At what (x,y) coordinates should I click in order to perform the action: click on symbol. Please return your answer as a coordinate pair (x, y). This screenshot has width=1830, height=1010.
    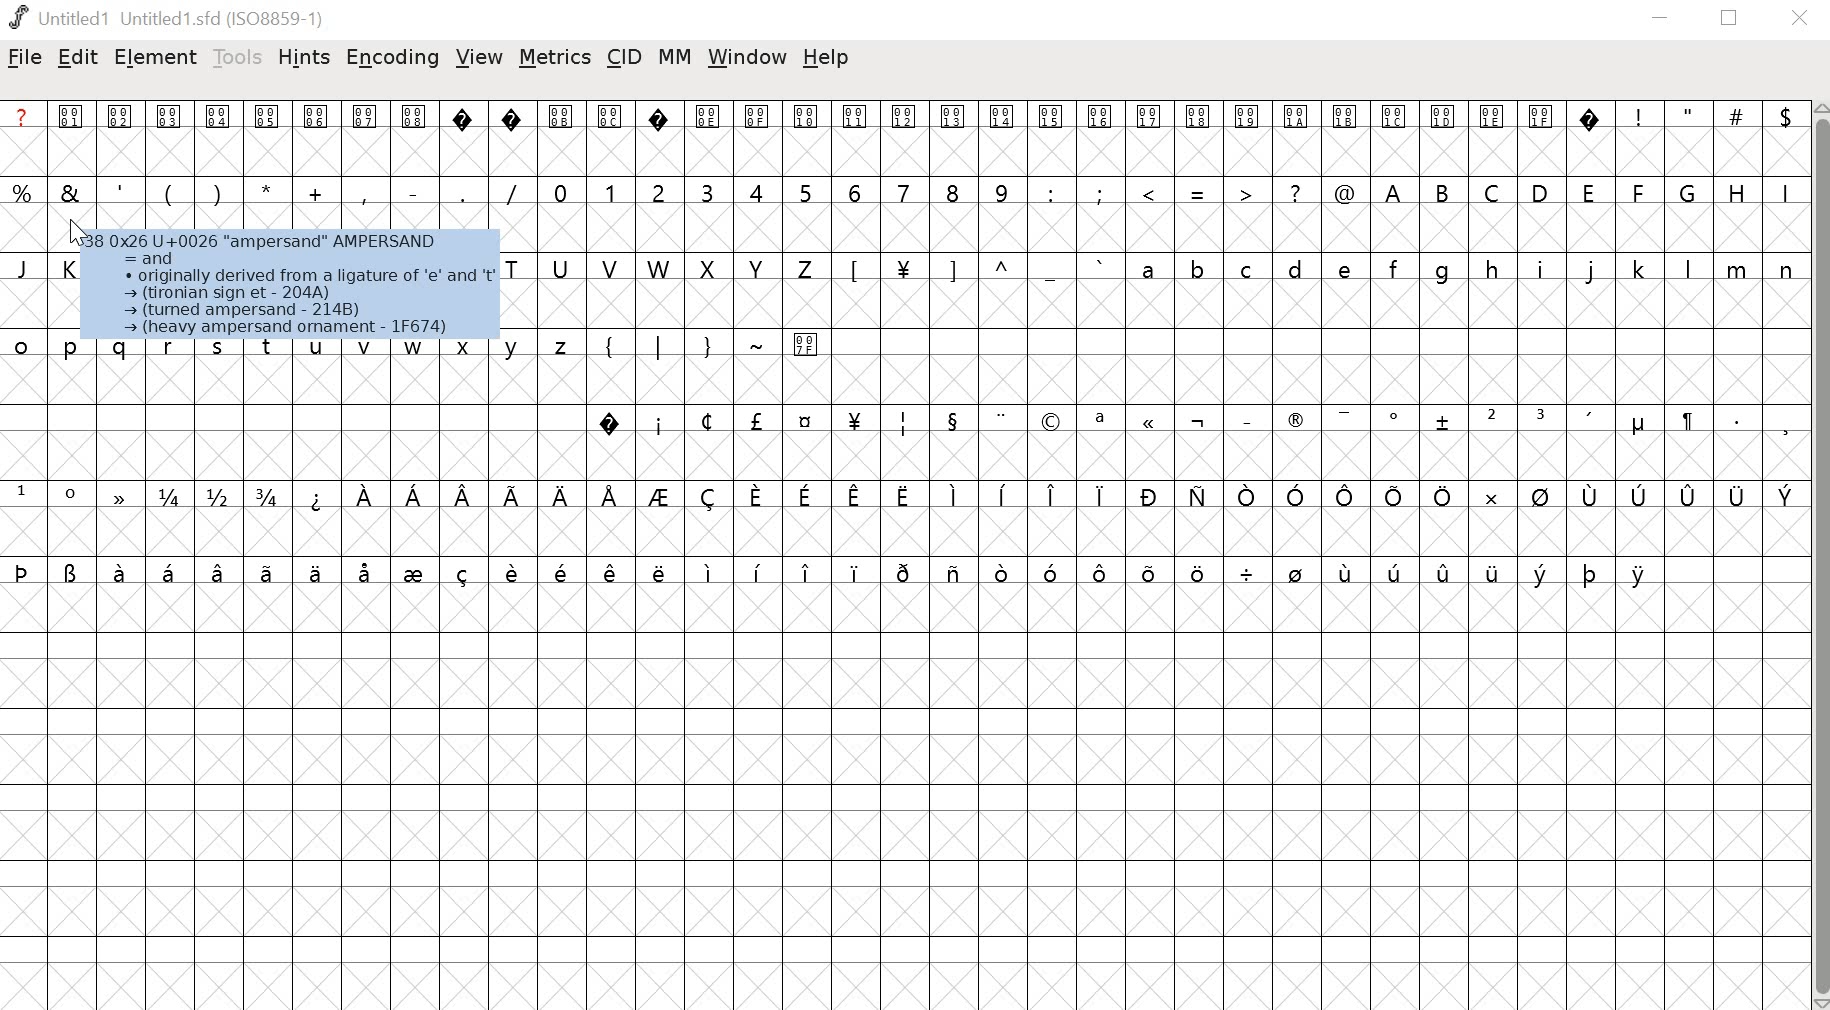
    Looking at the image, I should click on (172, 571).